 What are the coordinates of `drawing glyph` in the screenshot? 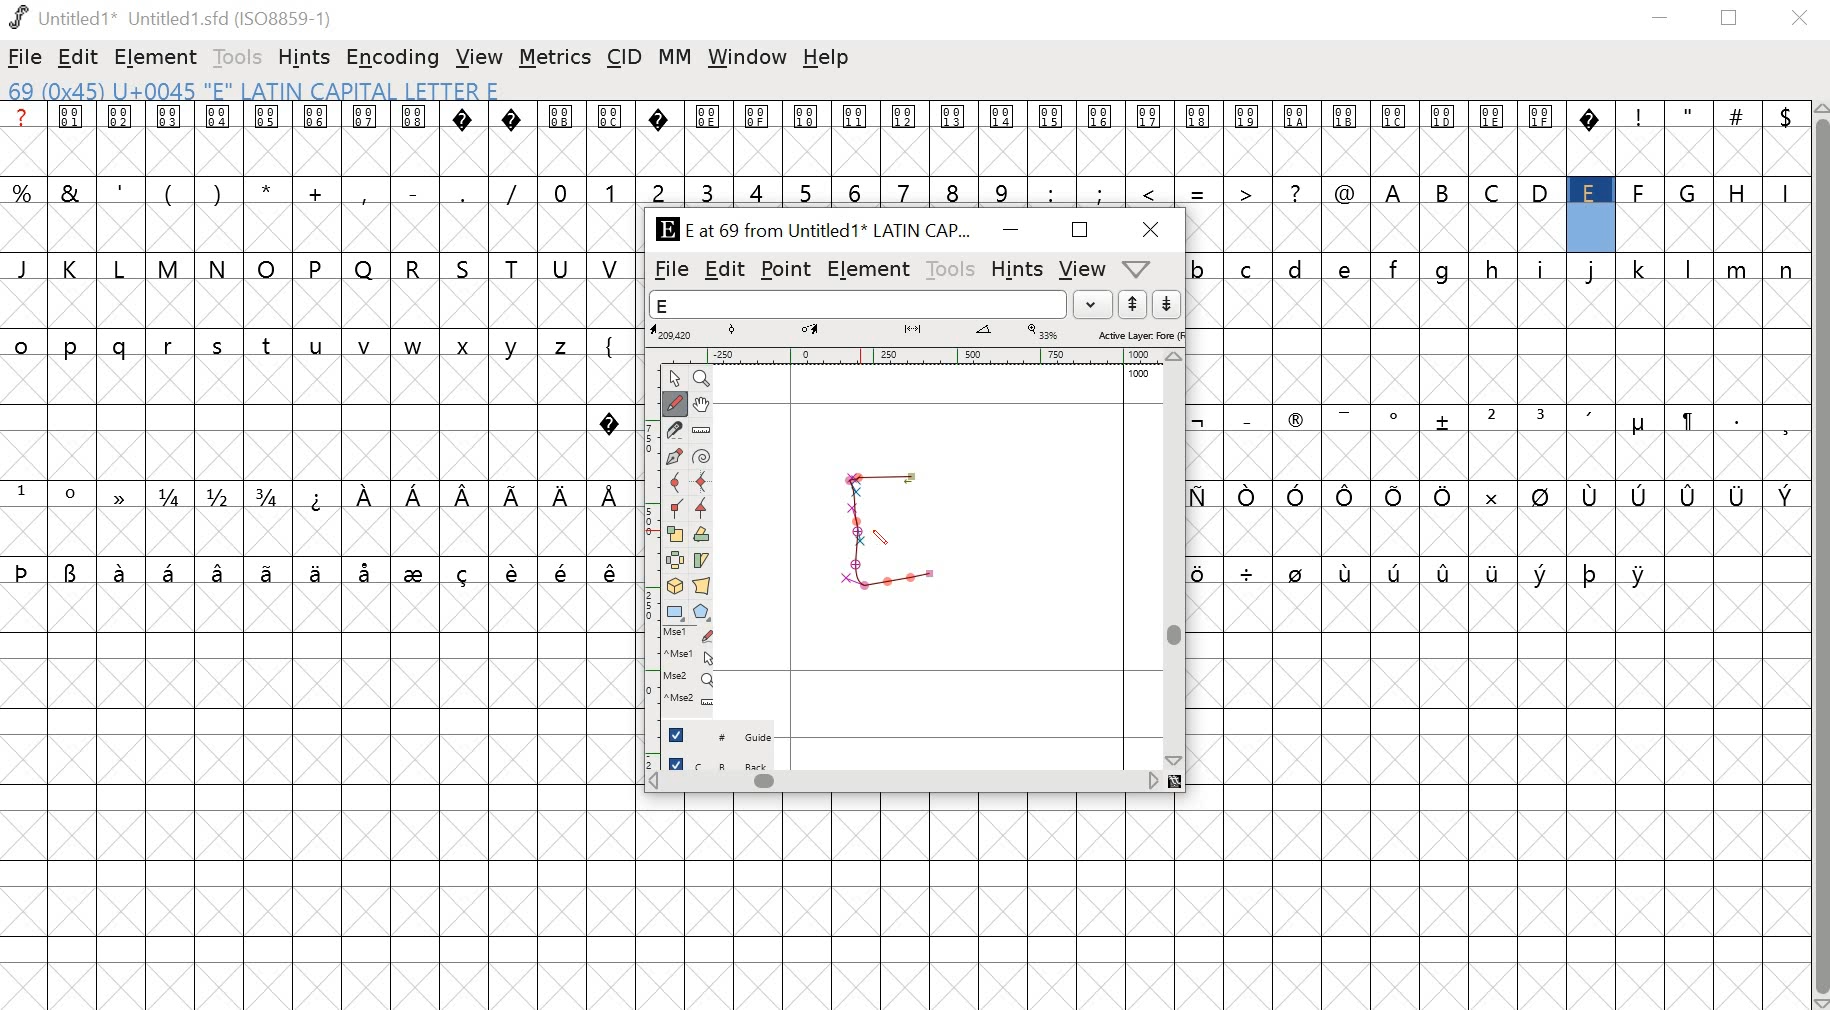 It's located at (895, 530).